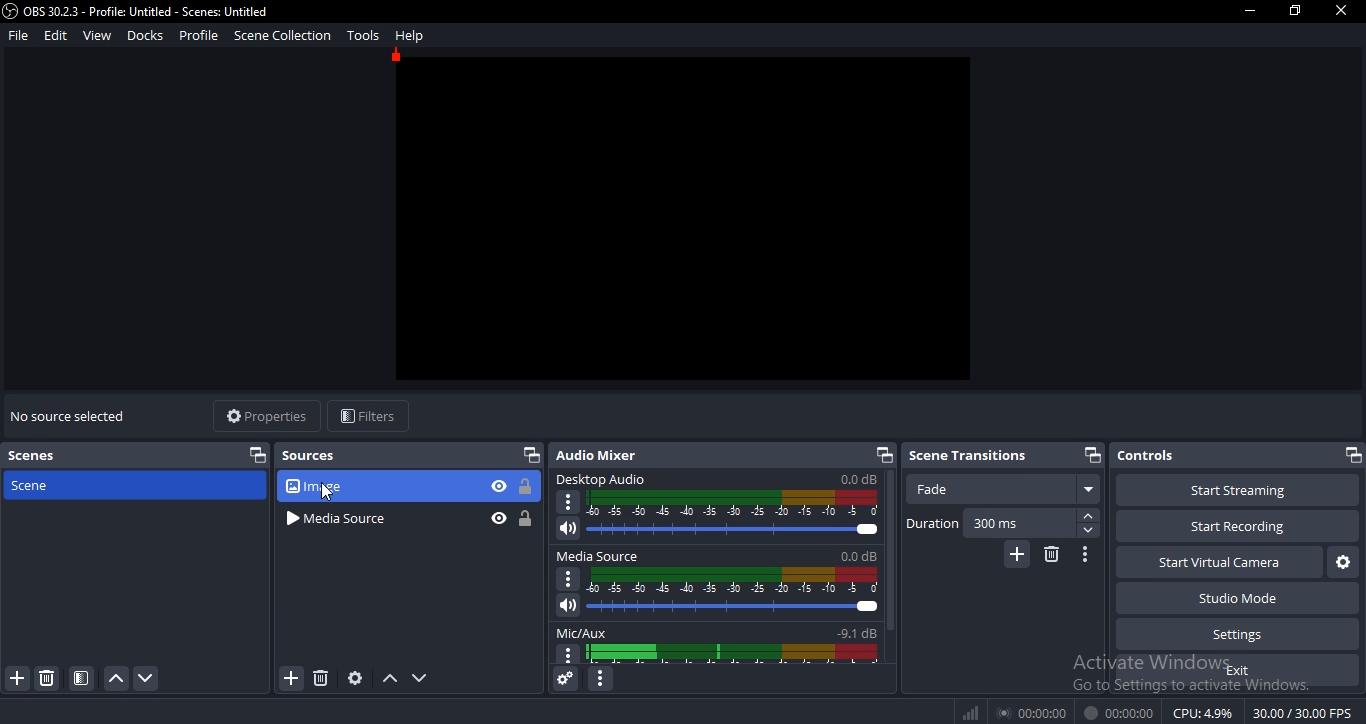 This screenshot has width=1366, height=724. What do you see at coordinates (1293, 13) in the screenshot?
I see `restore window` at bounding box center [1293, 13].